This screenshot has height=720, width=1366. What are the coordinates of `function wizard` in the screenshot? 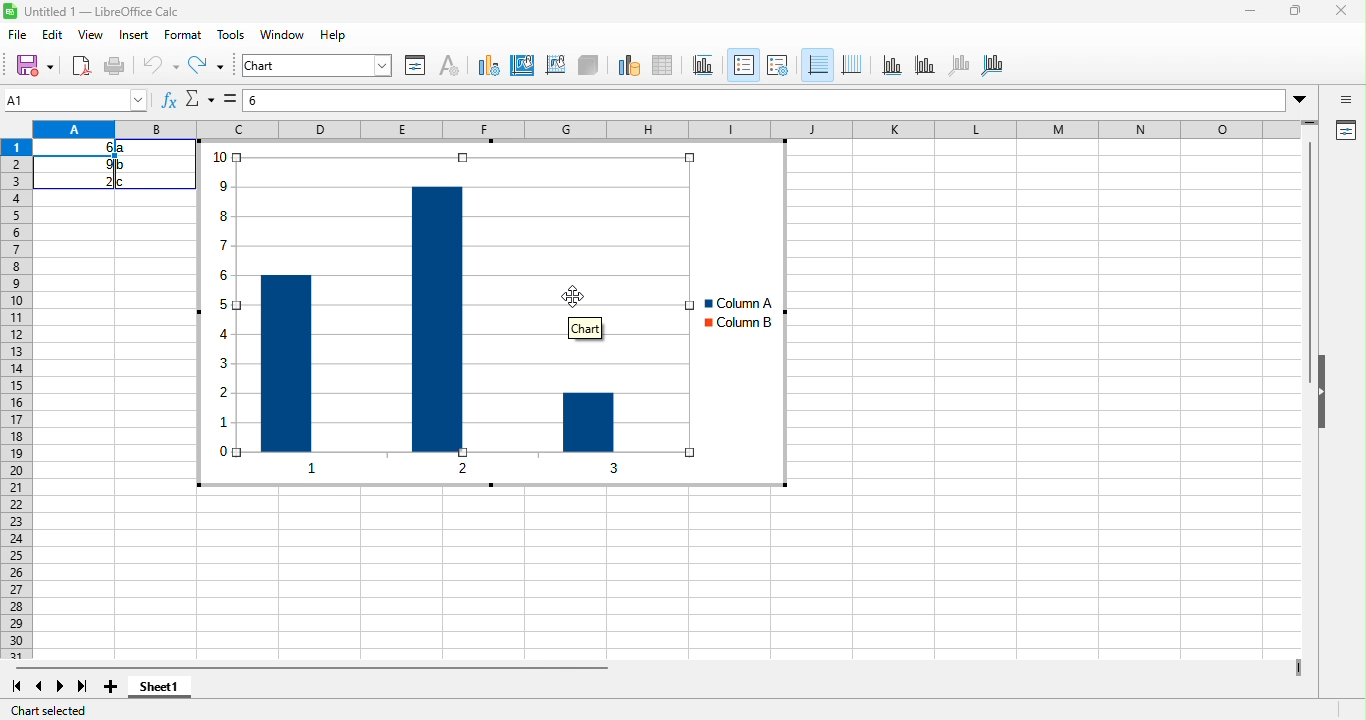 It's located at (168, 101).